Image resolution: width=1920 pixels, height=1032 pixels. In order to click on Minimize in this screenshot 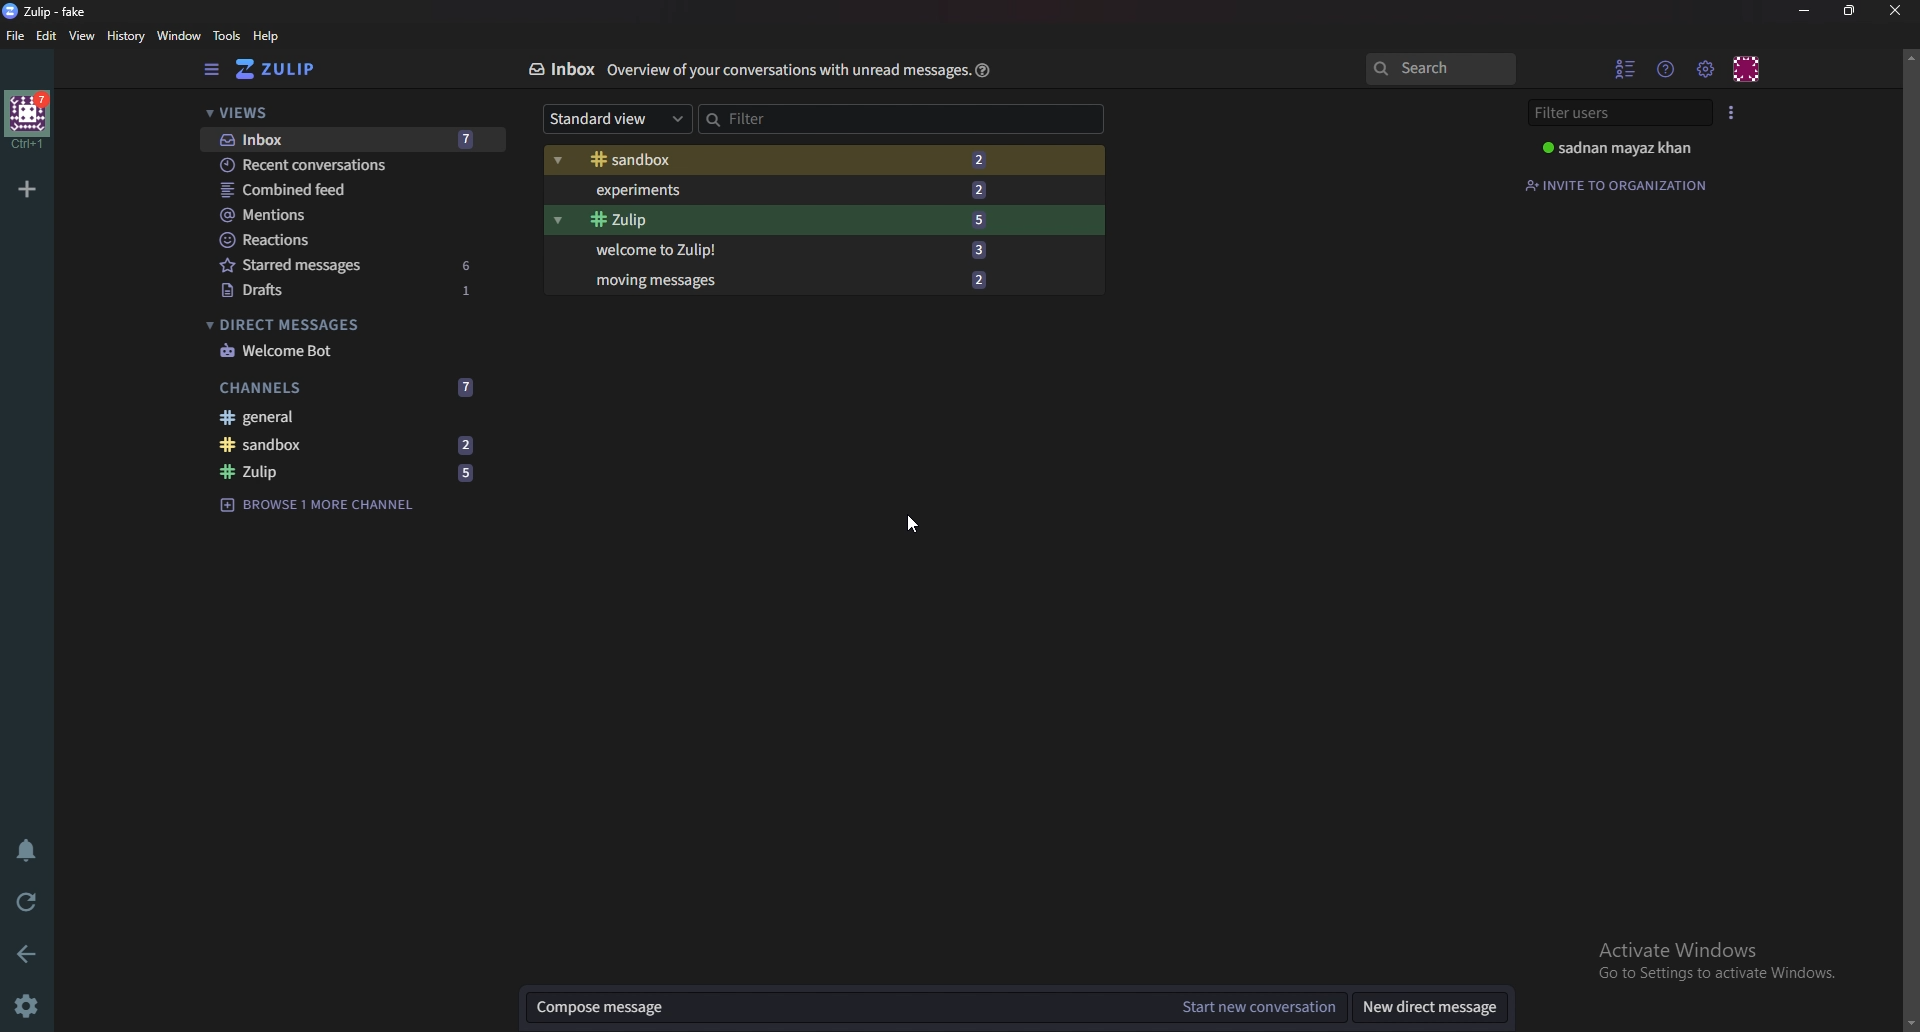, I will do `click(1805, 11)`.